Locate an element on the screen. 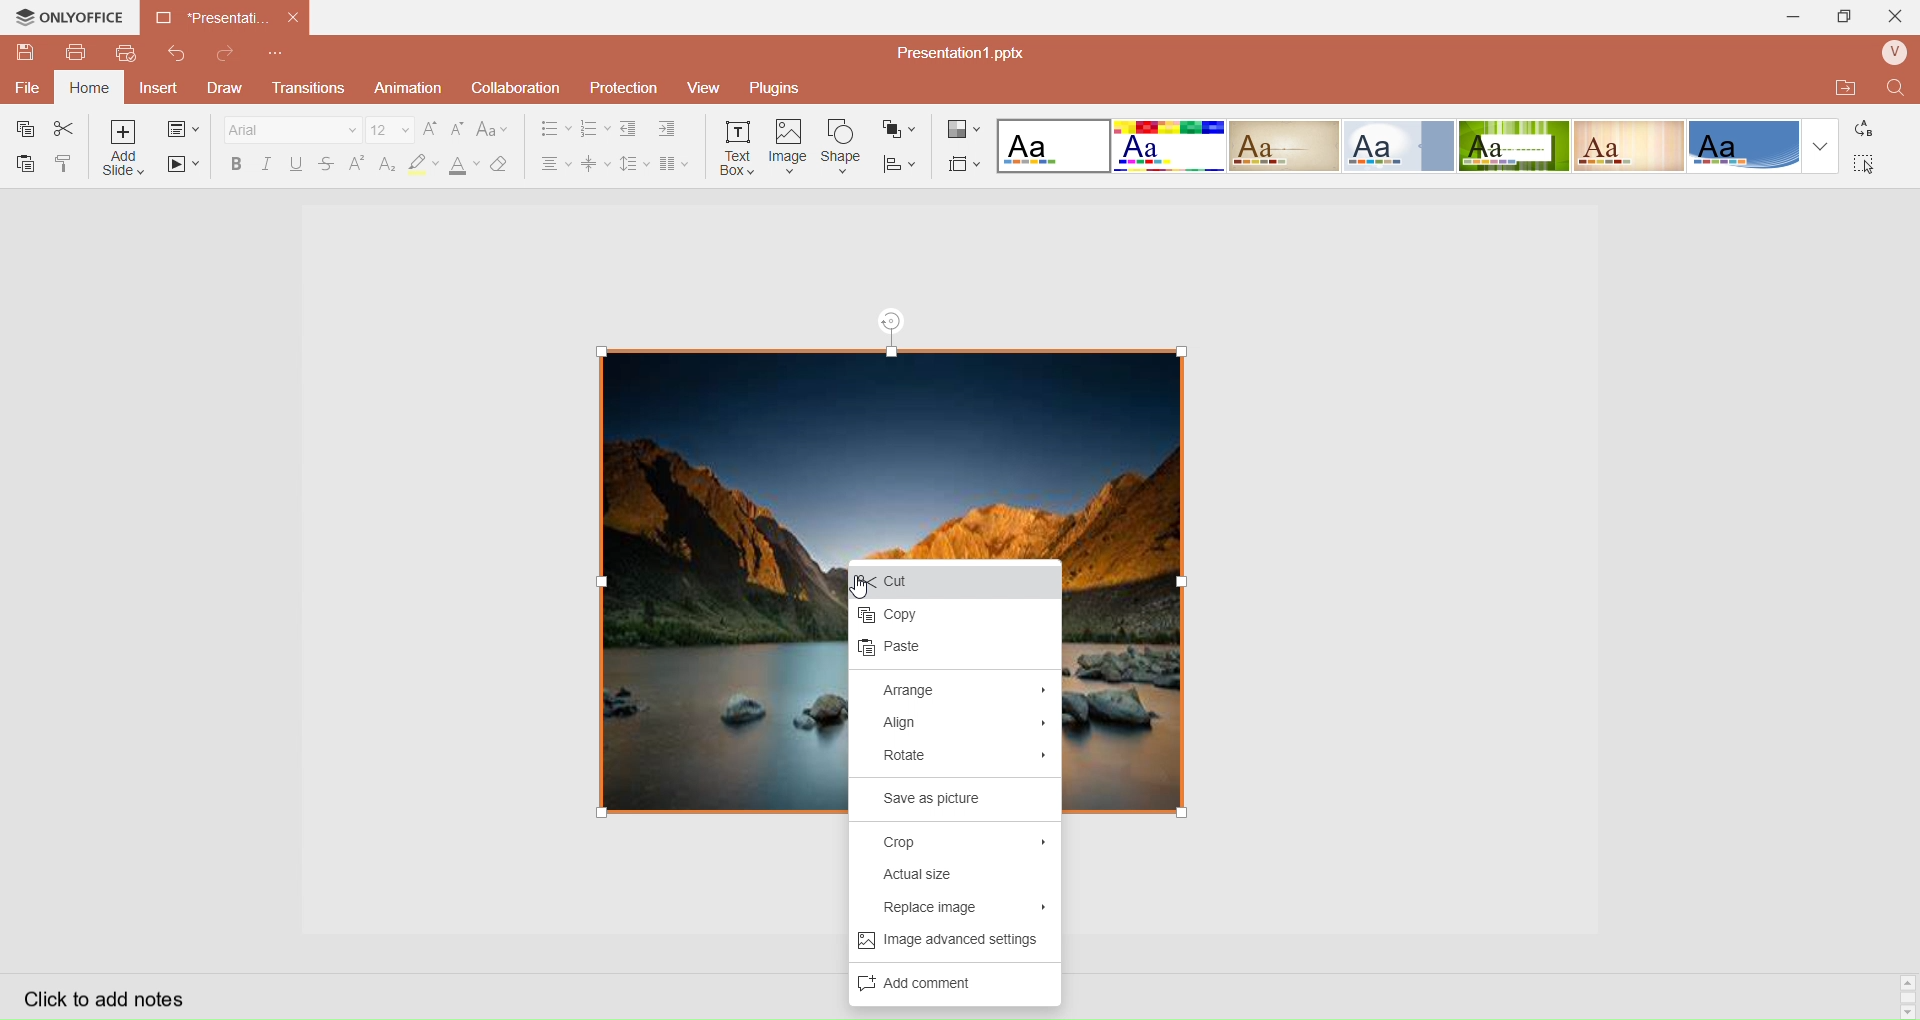  Print File is located at coordinates (76, 53).